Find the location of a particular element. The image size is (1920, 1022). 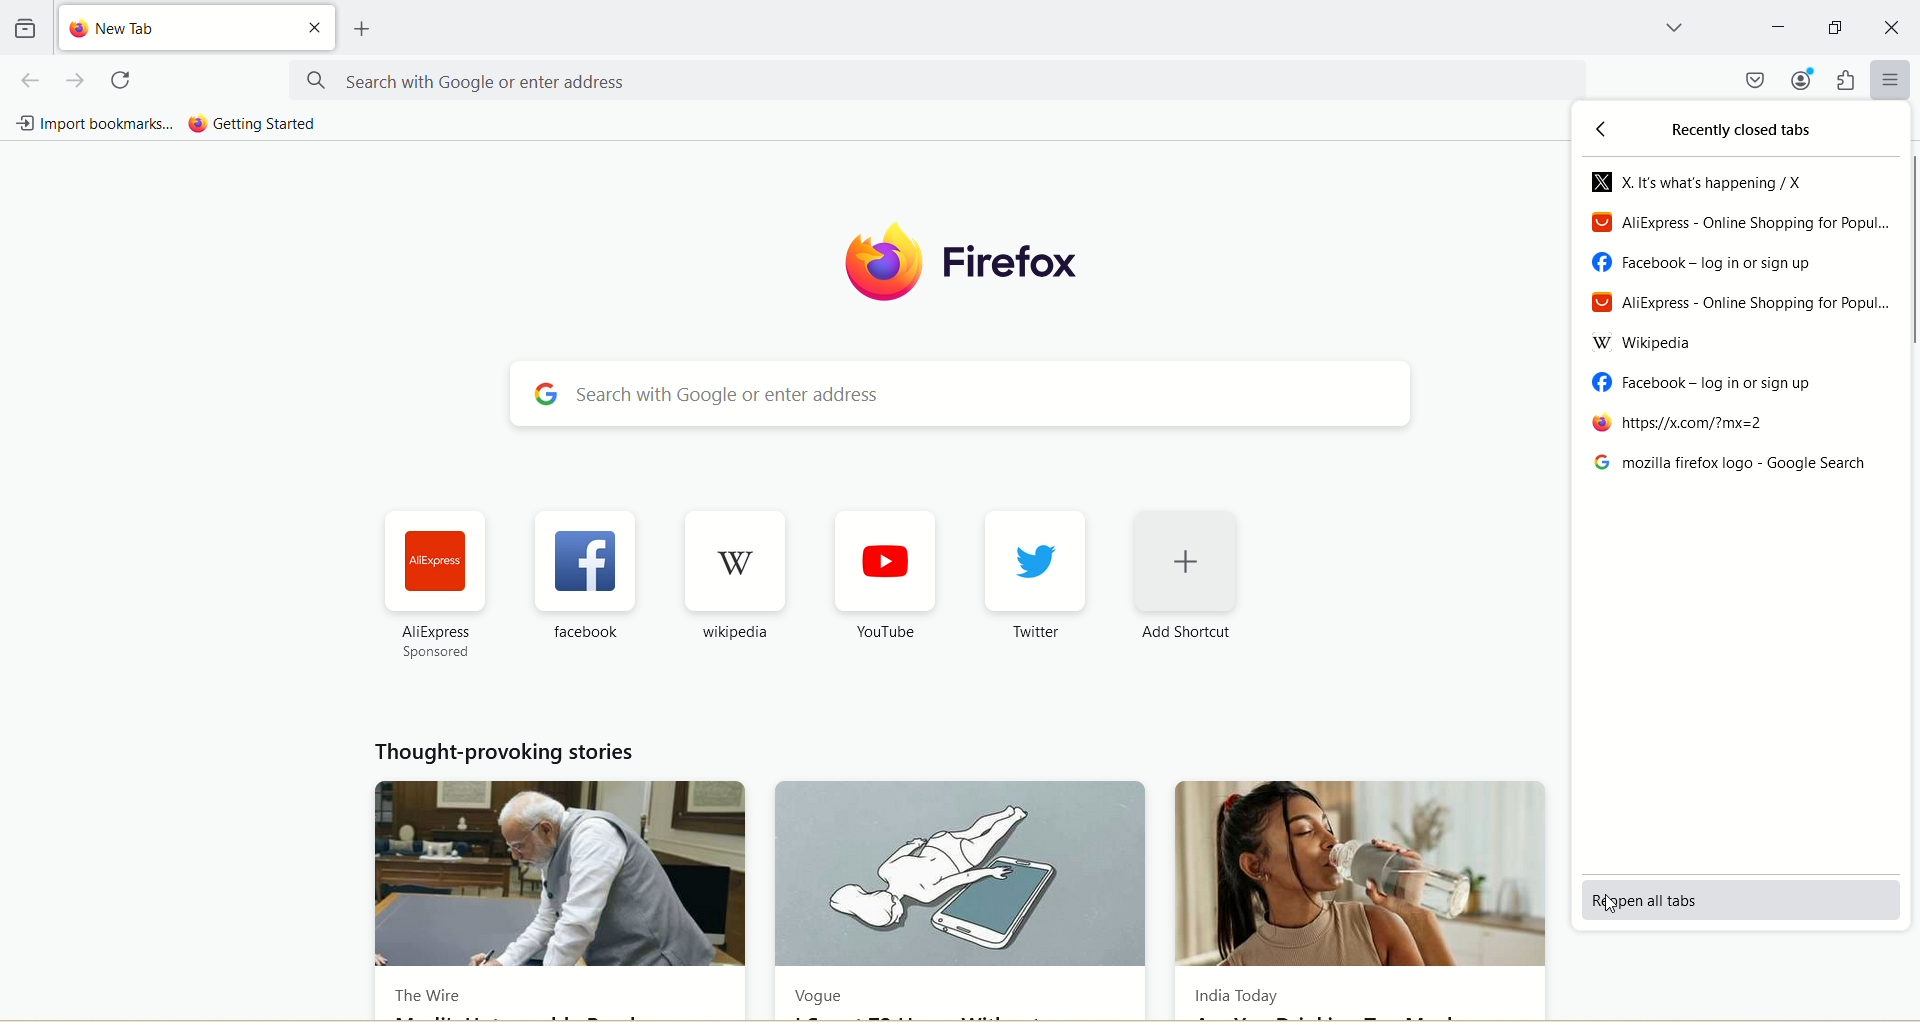

open a new tab is located at coordinates (363, 29).